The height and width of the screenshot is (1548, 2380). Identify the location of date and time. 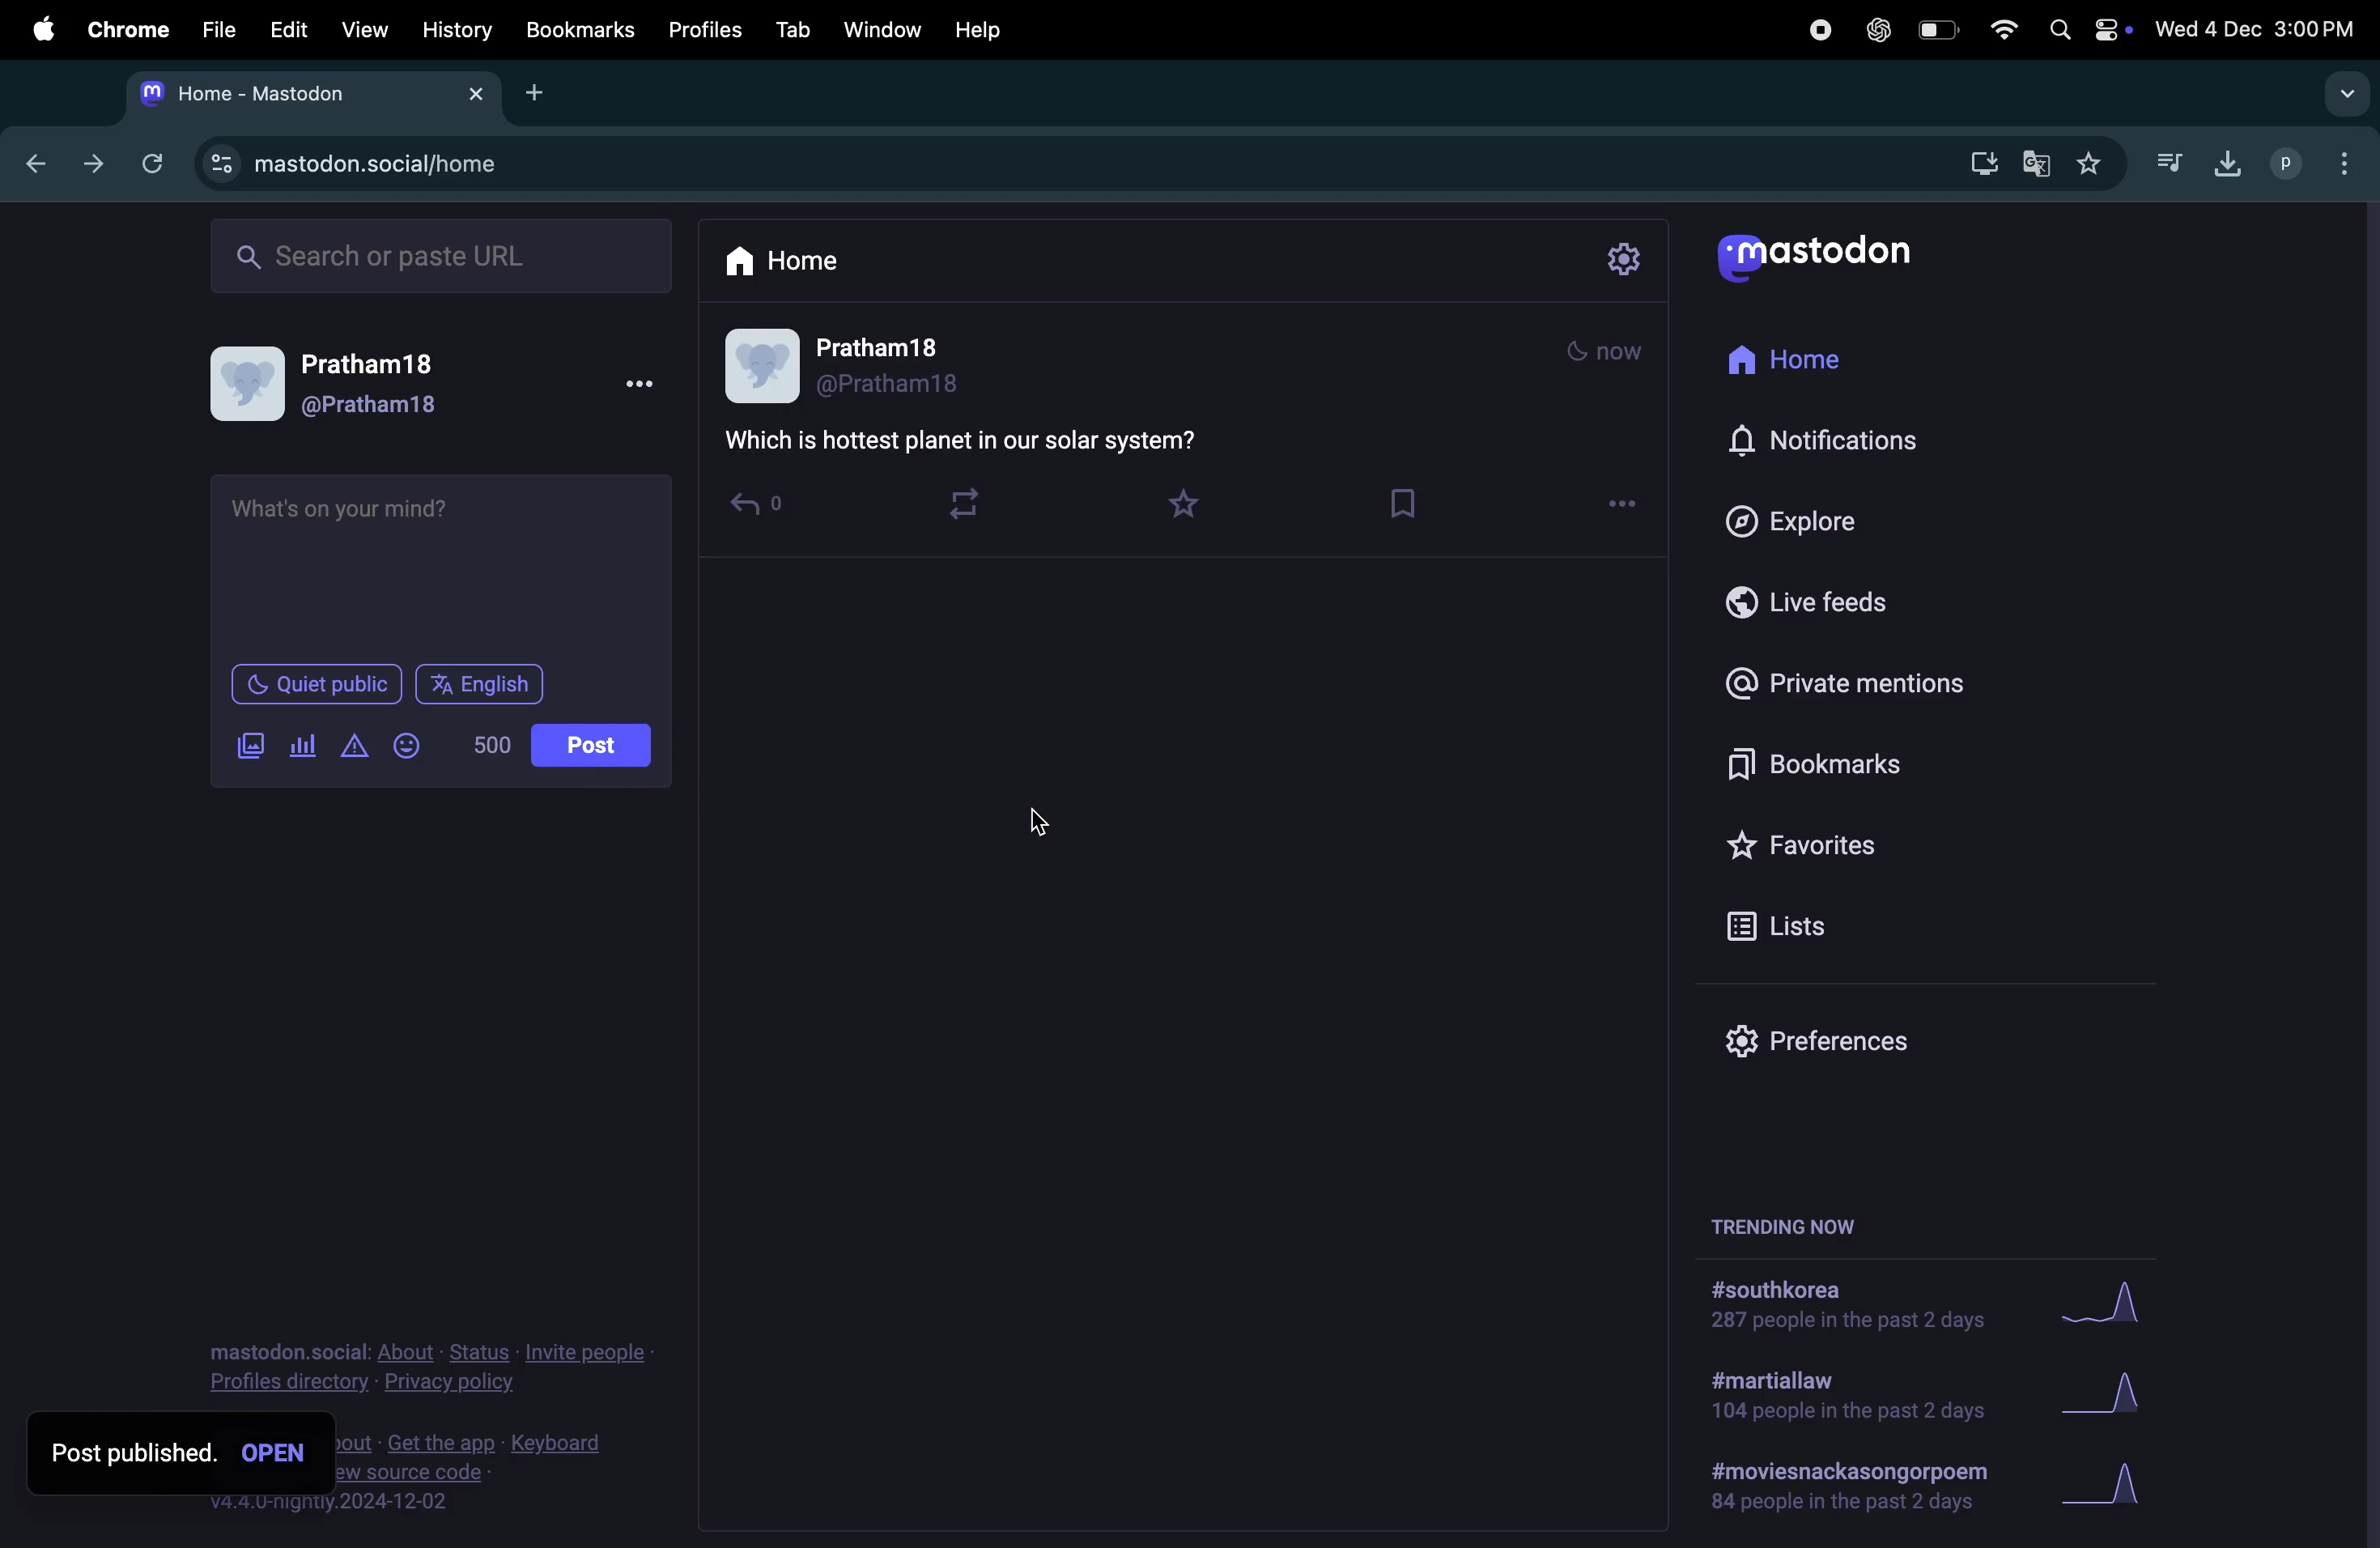
(2254, 29).